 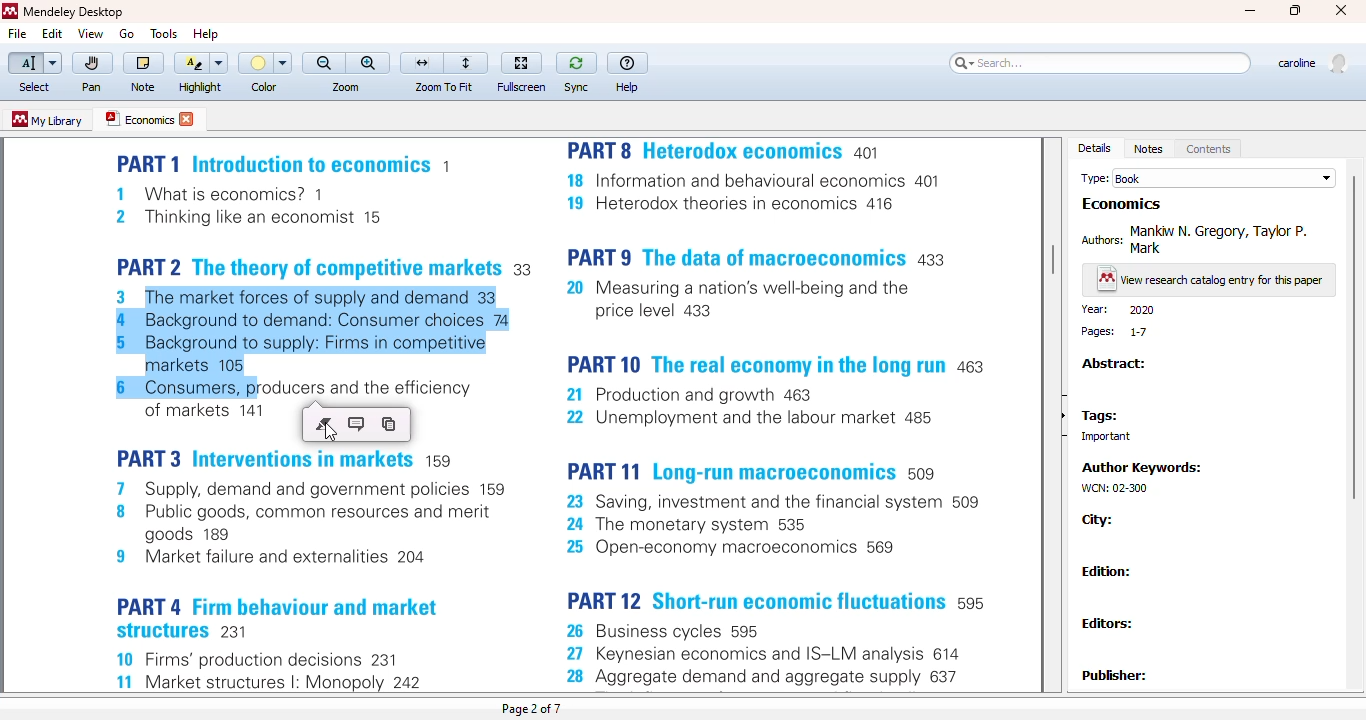 I want to click on contents, so click(x=1209, y=149).